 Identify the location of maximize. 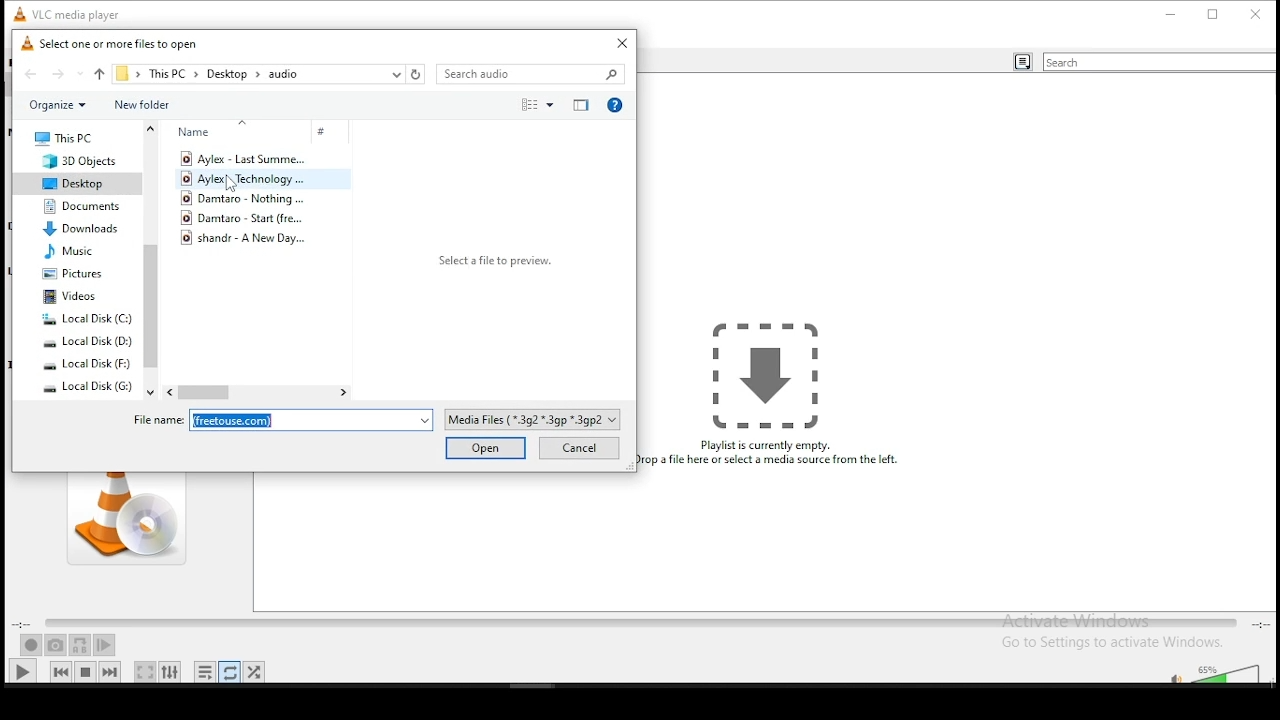
(1214, 13).